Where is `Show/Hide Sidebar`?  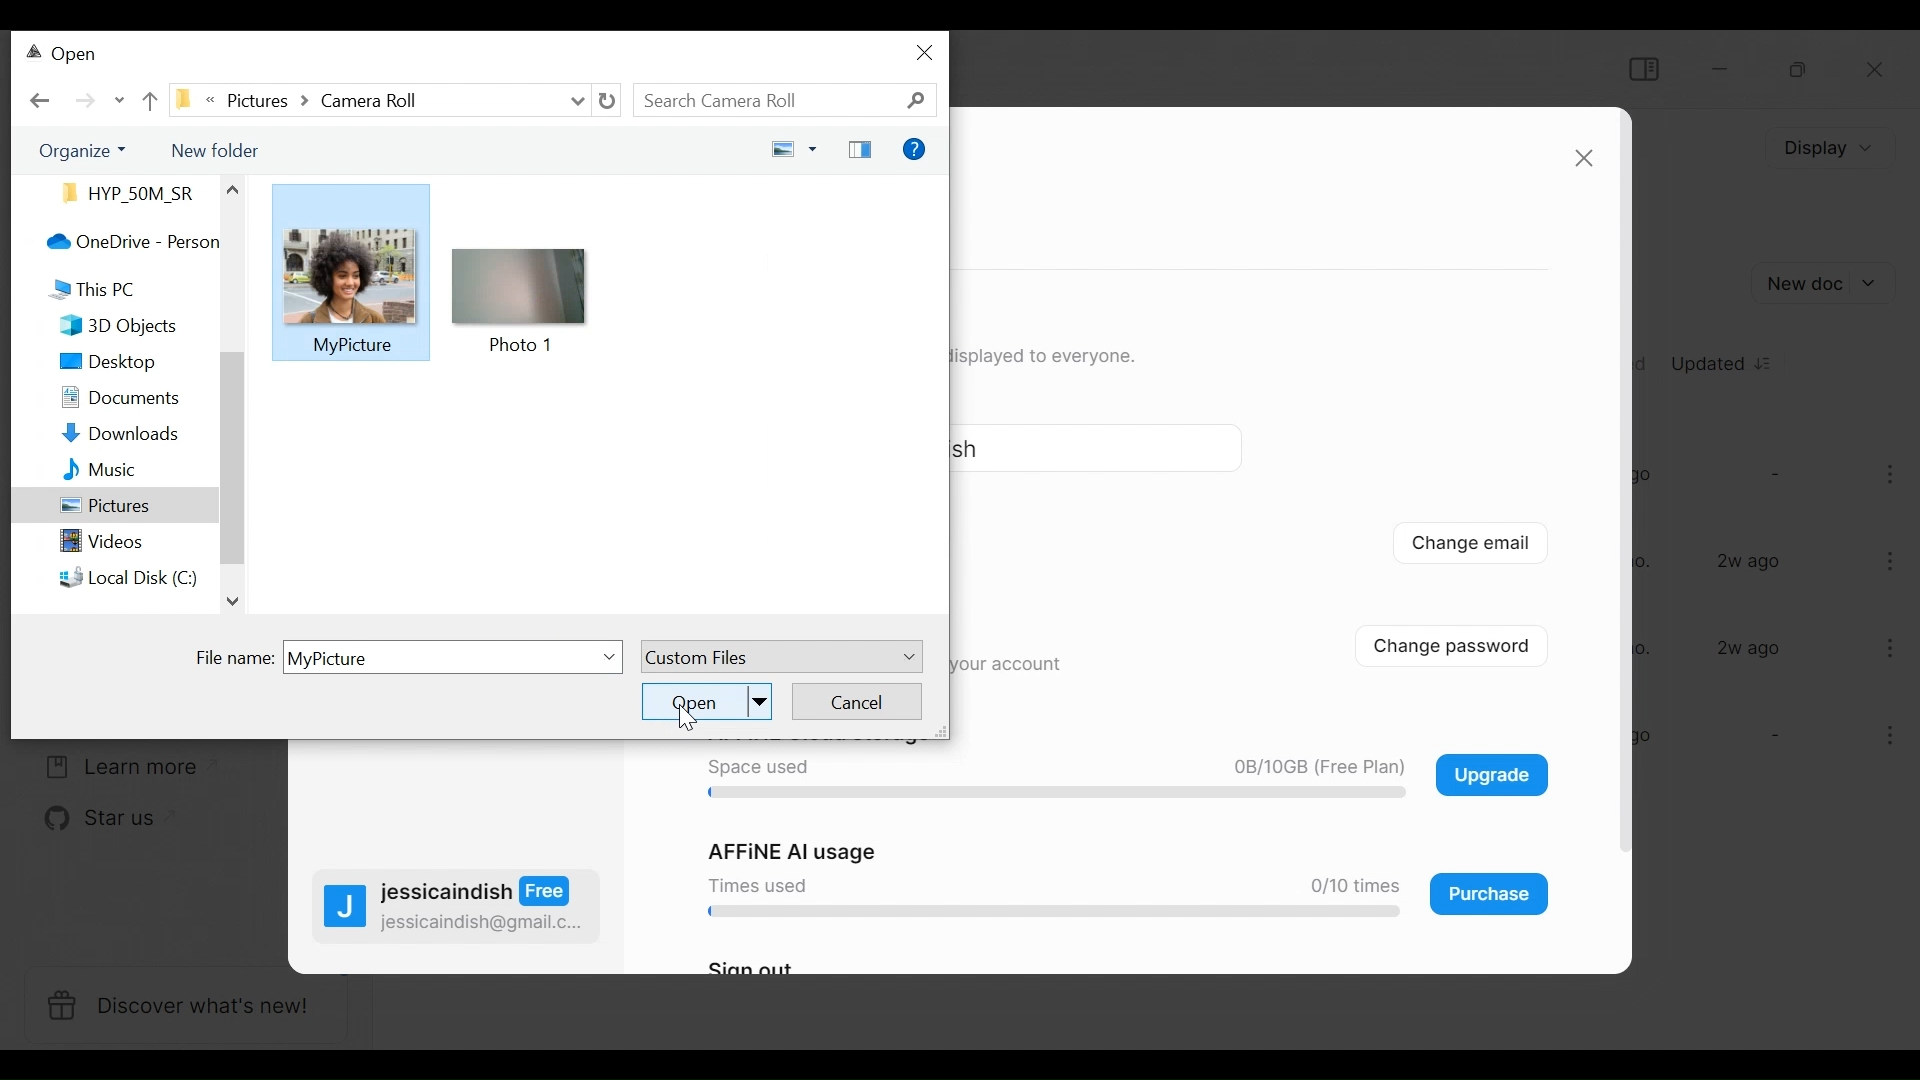
Show/Hide Sidebar is located at coordinates (1642, 68).